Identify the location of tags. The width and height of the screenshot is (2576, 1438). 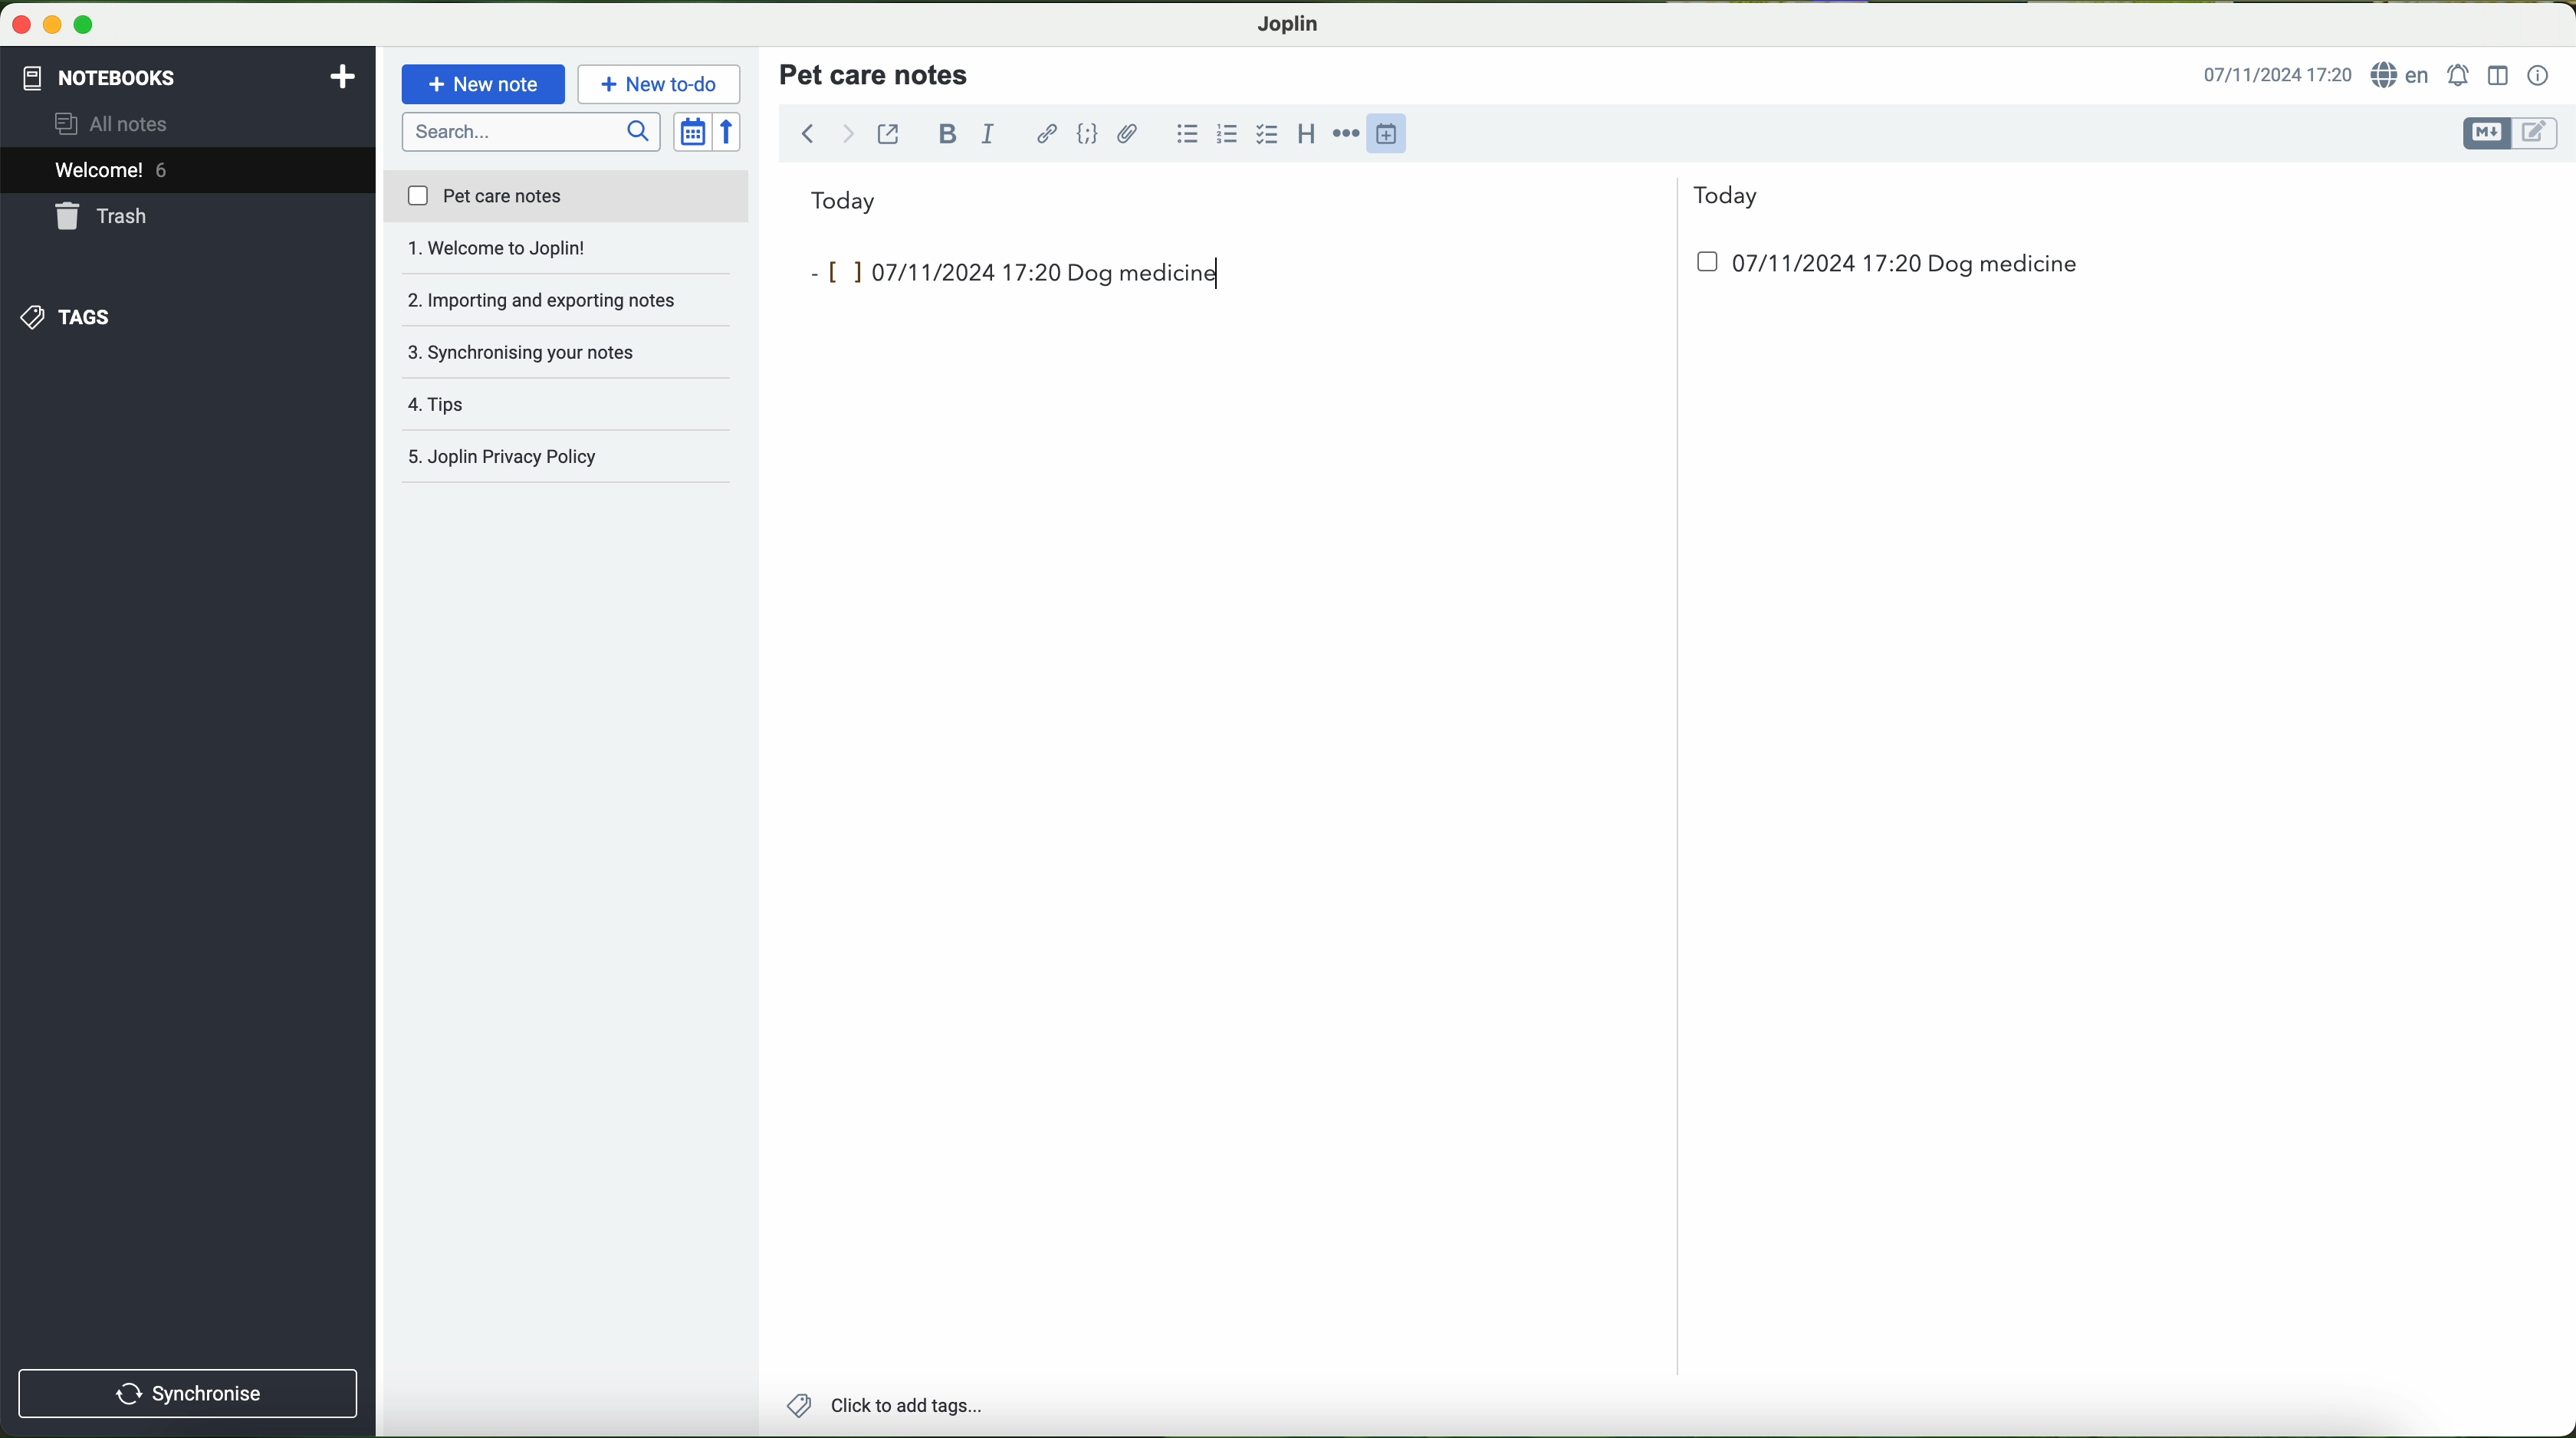
(63, 317).